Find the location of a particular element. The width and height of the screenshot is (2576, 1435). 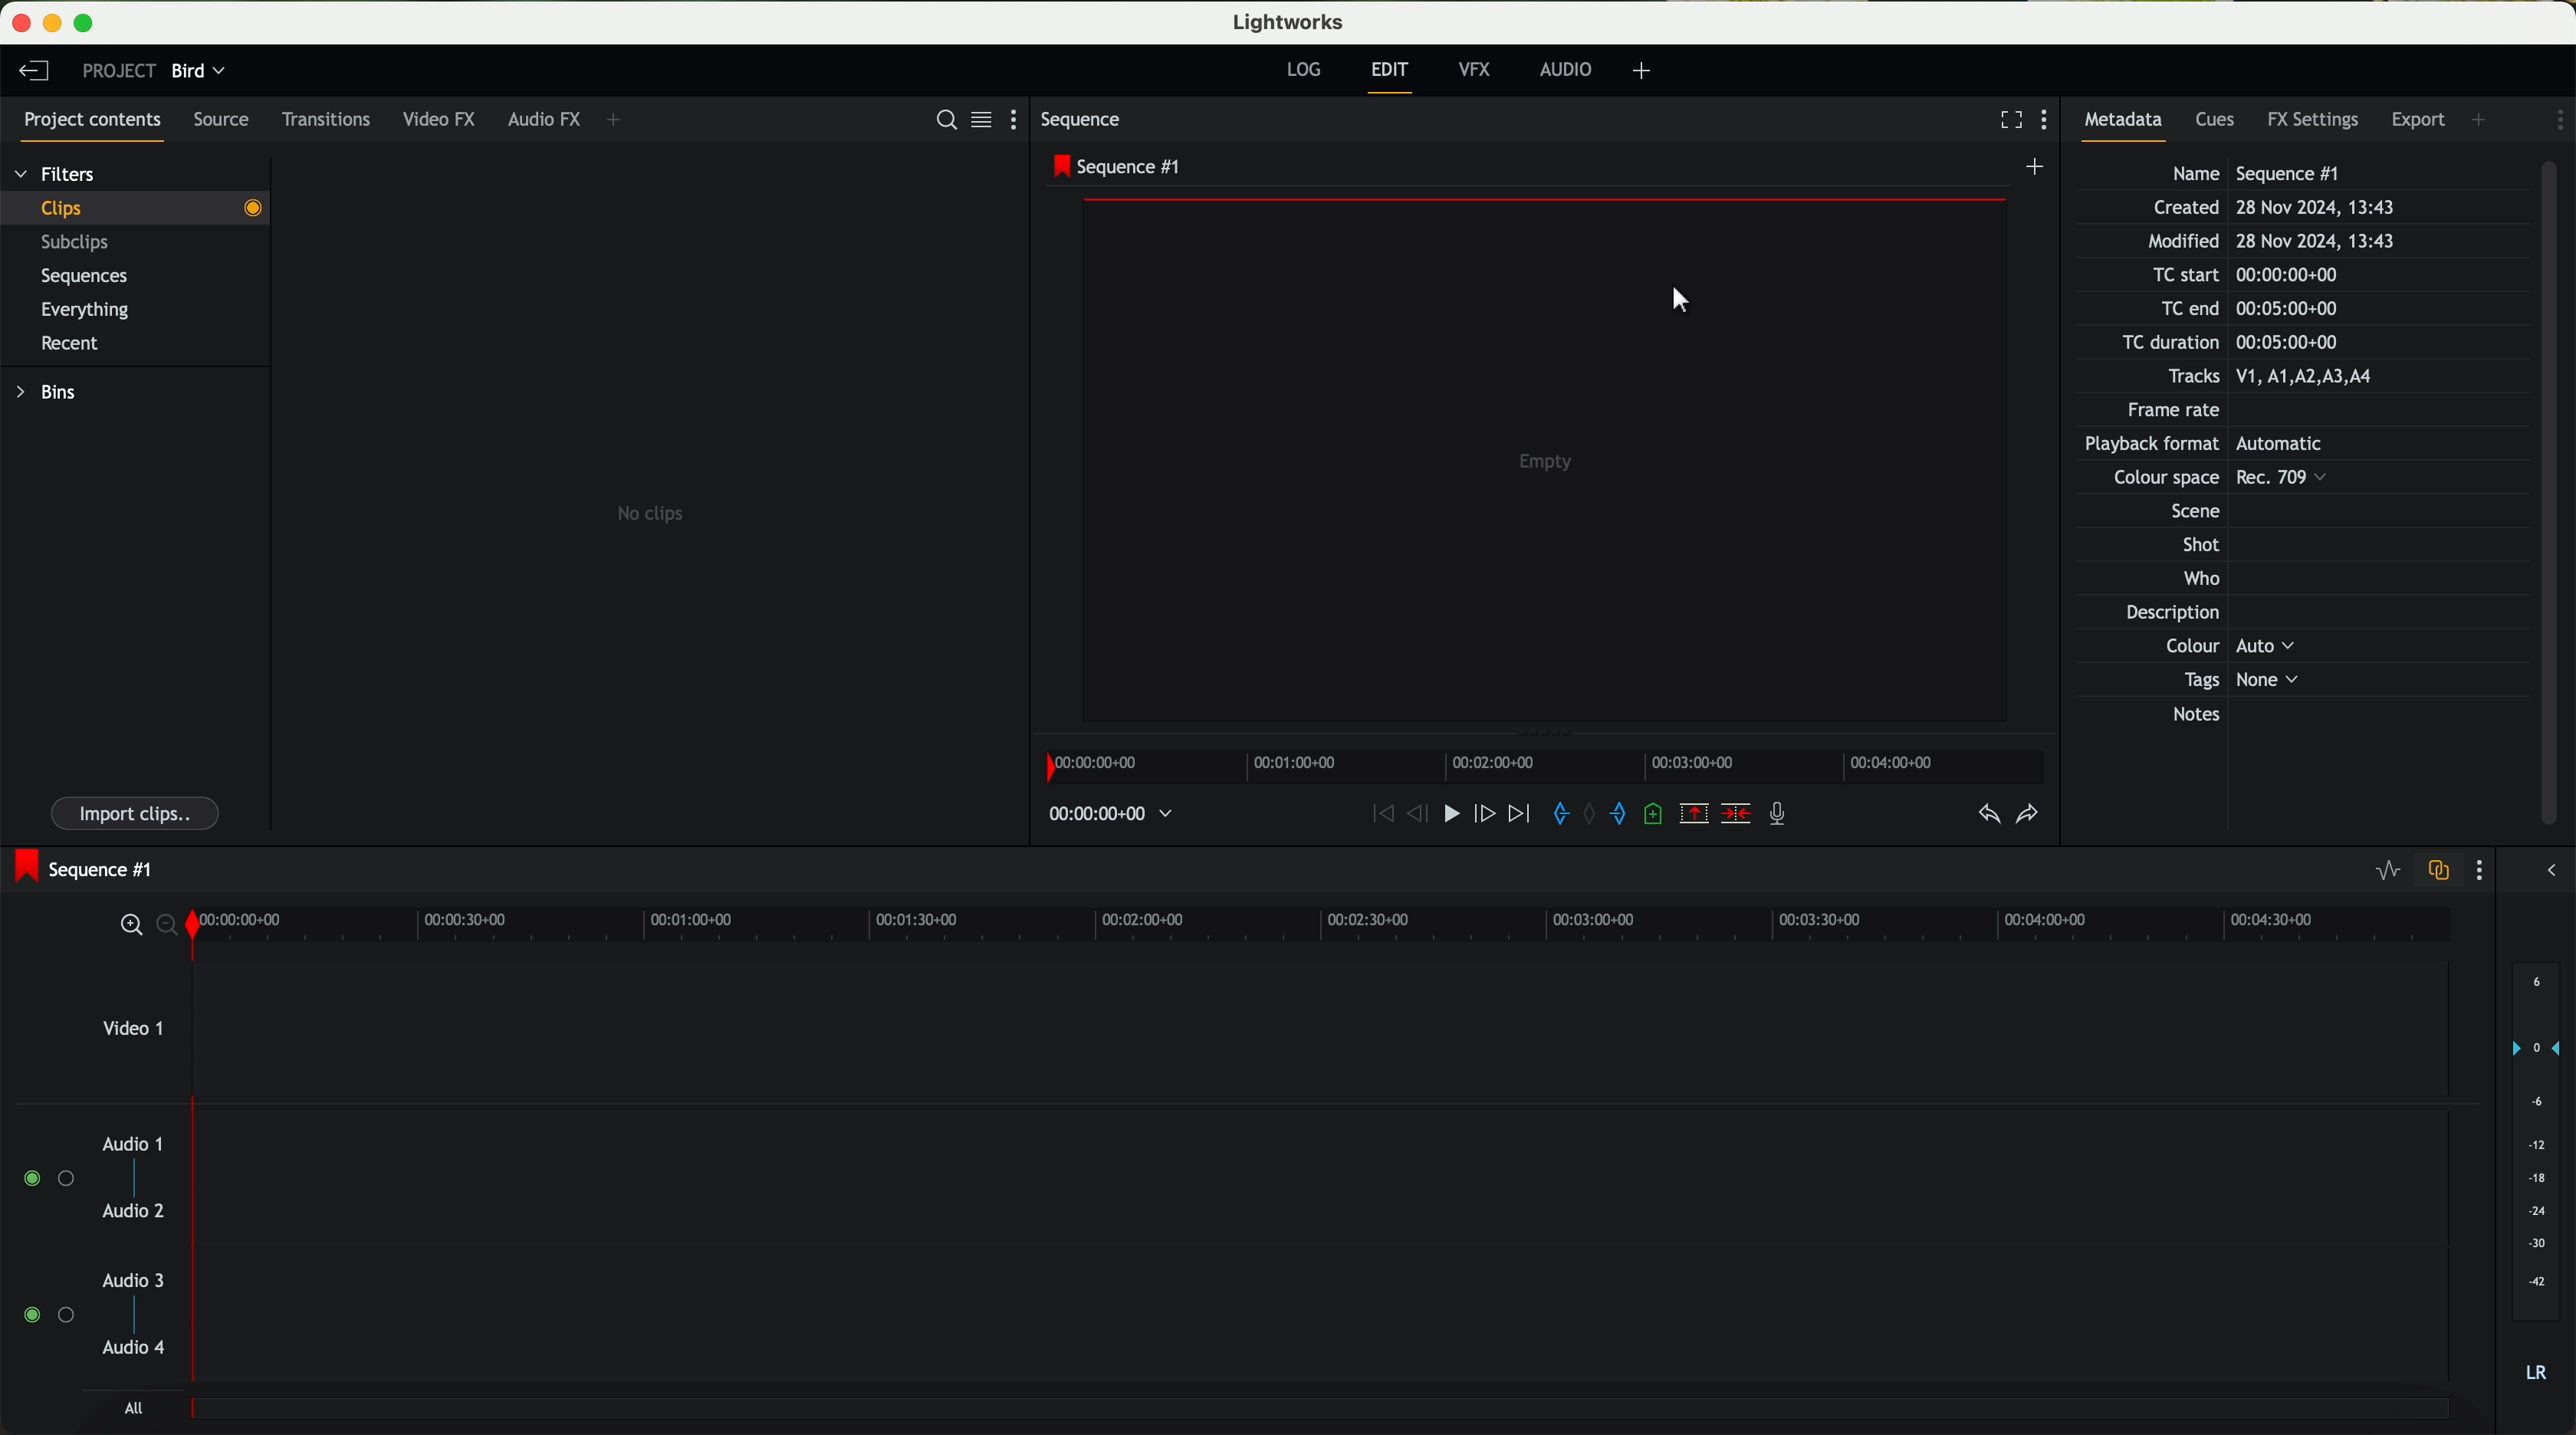

toggle auto track sync is located at coordinates (2442, 870).